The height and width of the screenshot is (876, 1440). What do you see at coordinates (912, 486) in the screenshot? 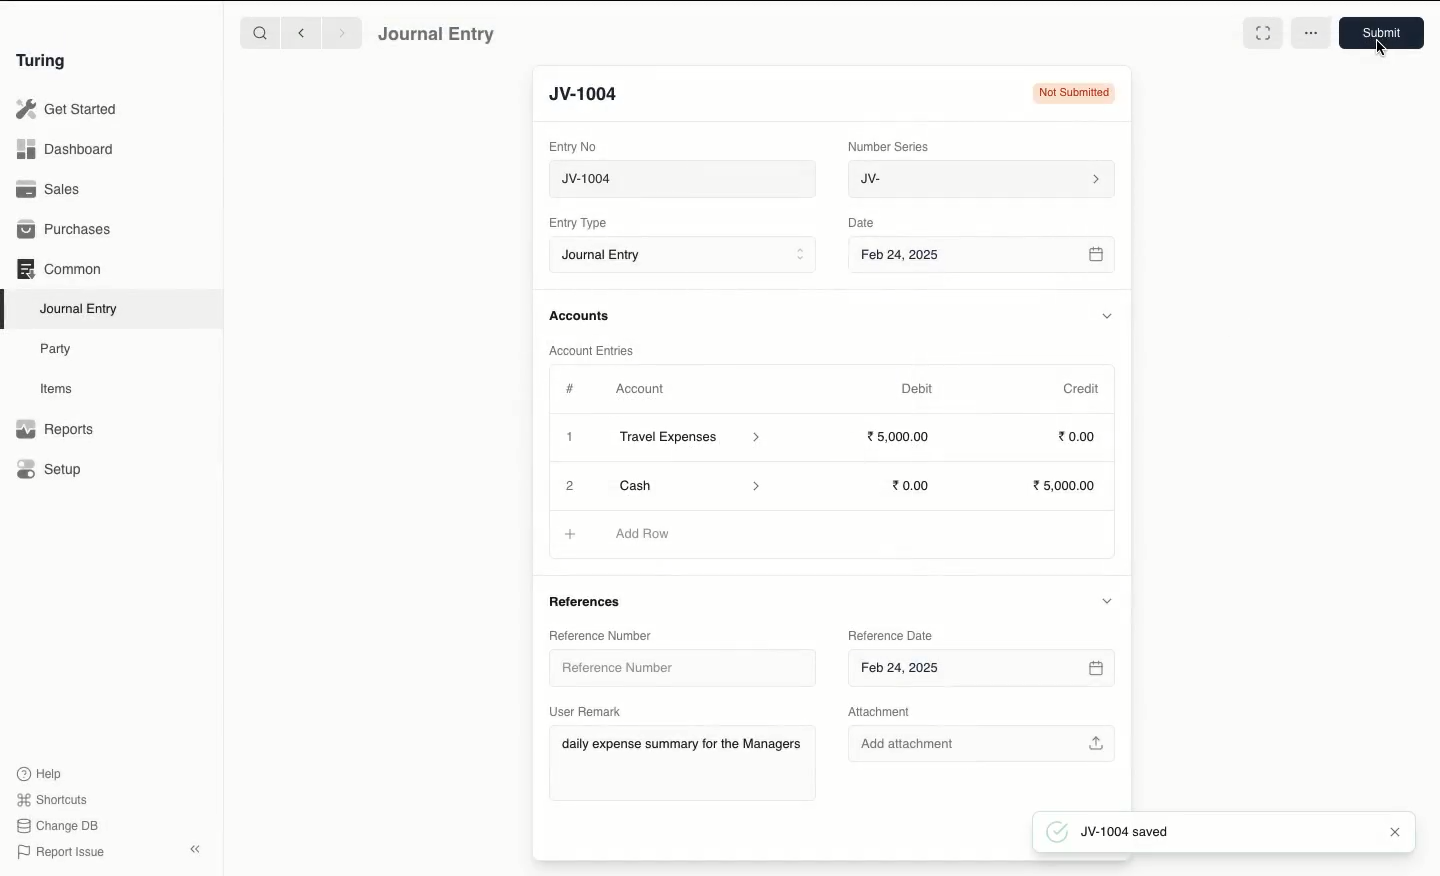
I see `0.00` at bounding box center [912, 486].